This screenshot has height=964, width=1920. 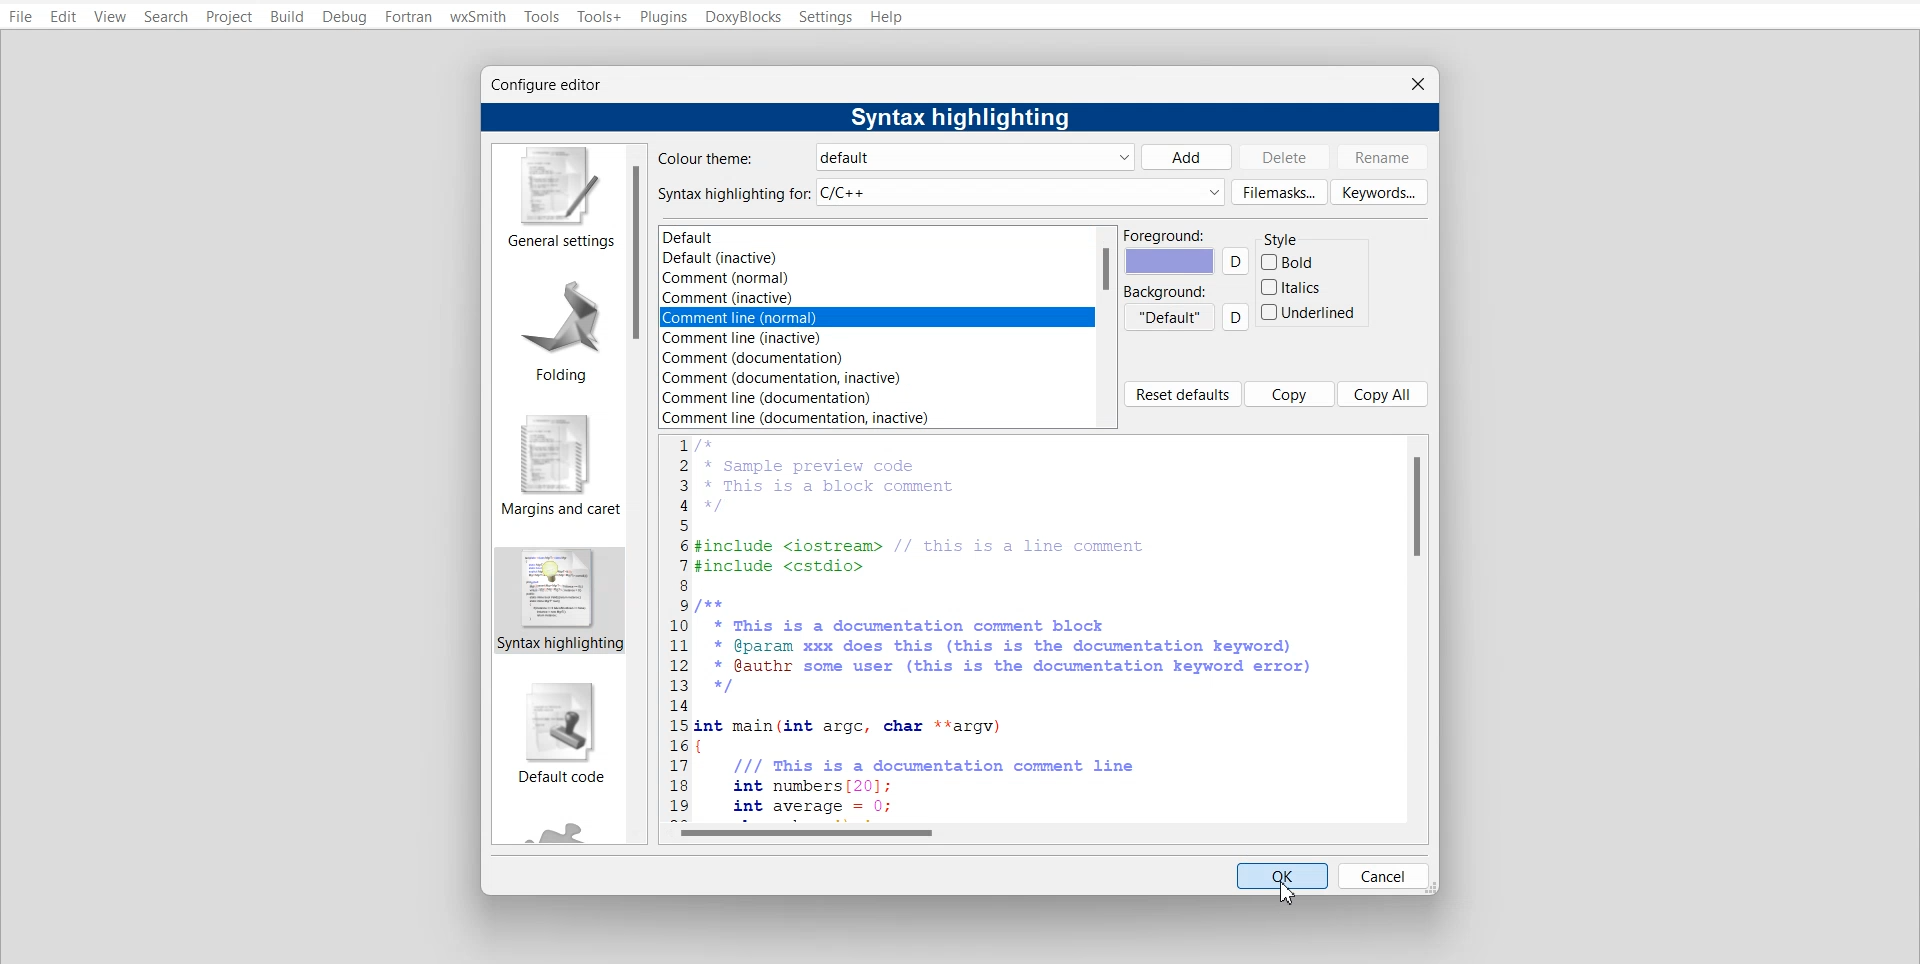 What do you see at coordinates (1384, 876) in the screenshot?
I see `Cancel` at bounding box center [1384, 876].